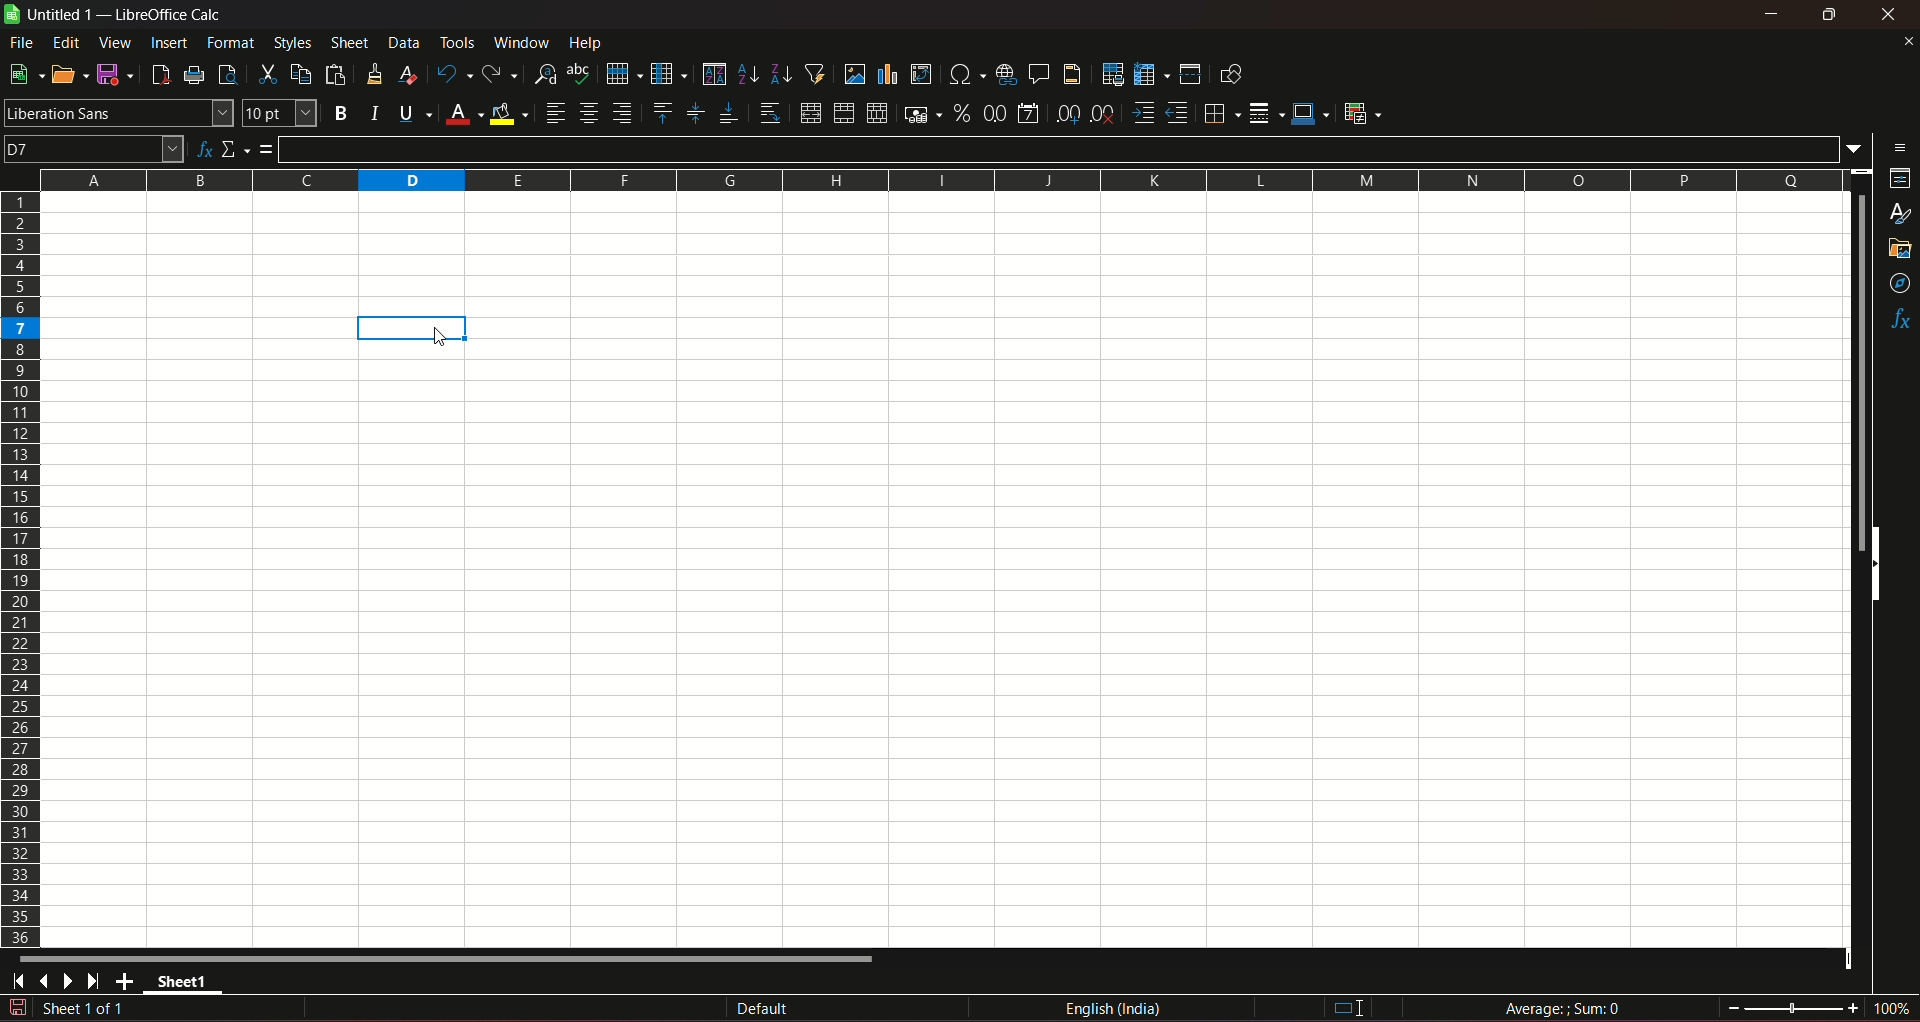 The height and width of the screenshot is (1022, 1920). I want to click on paste, so click(338, 74).